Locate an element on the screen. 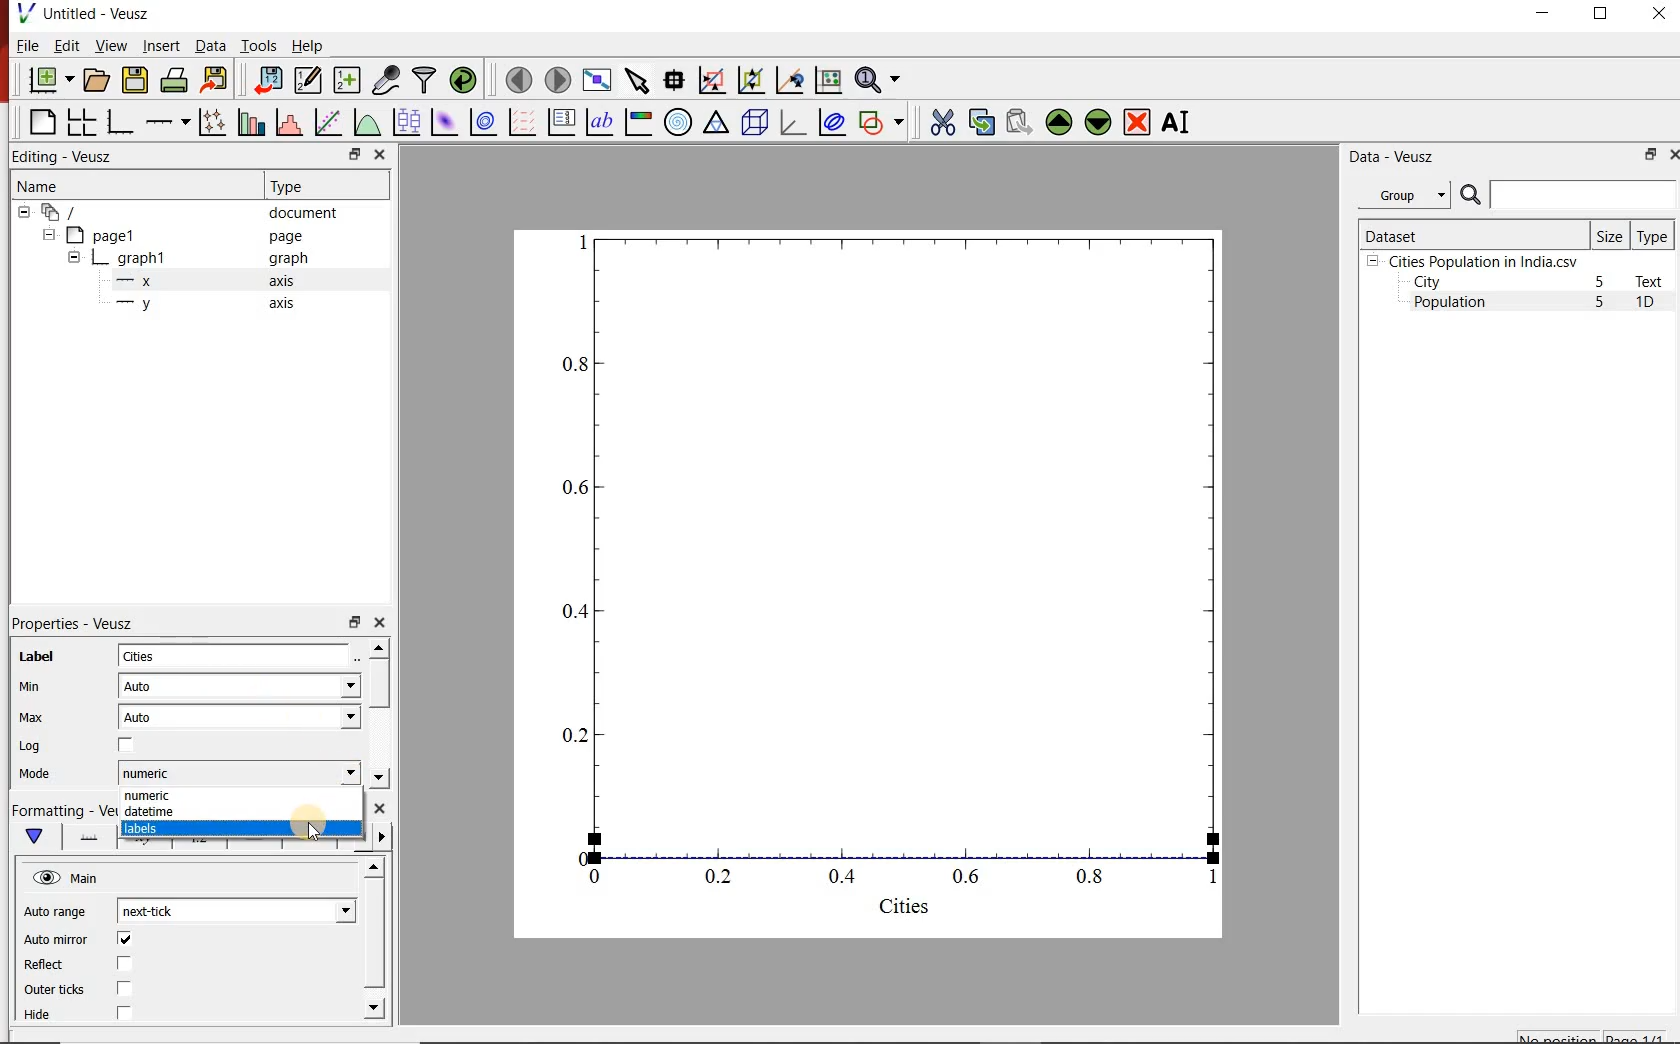 Image resolution: width=1680 pixels, height=1044 pixels. minor ticks is located at coordinates (310, 846).